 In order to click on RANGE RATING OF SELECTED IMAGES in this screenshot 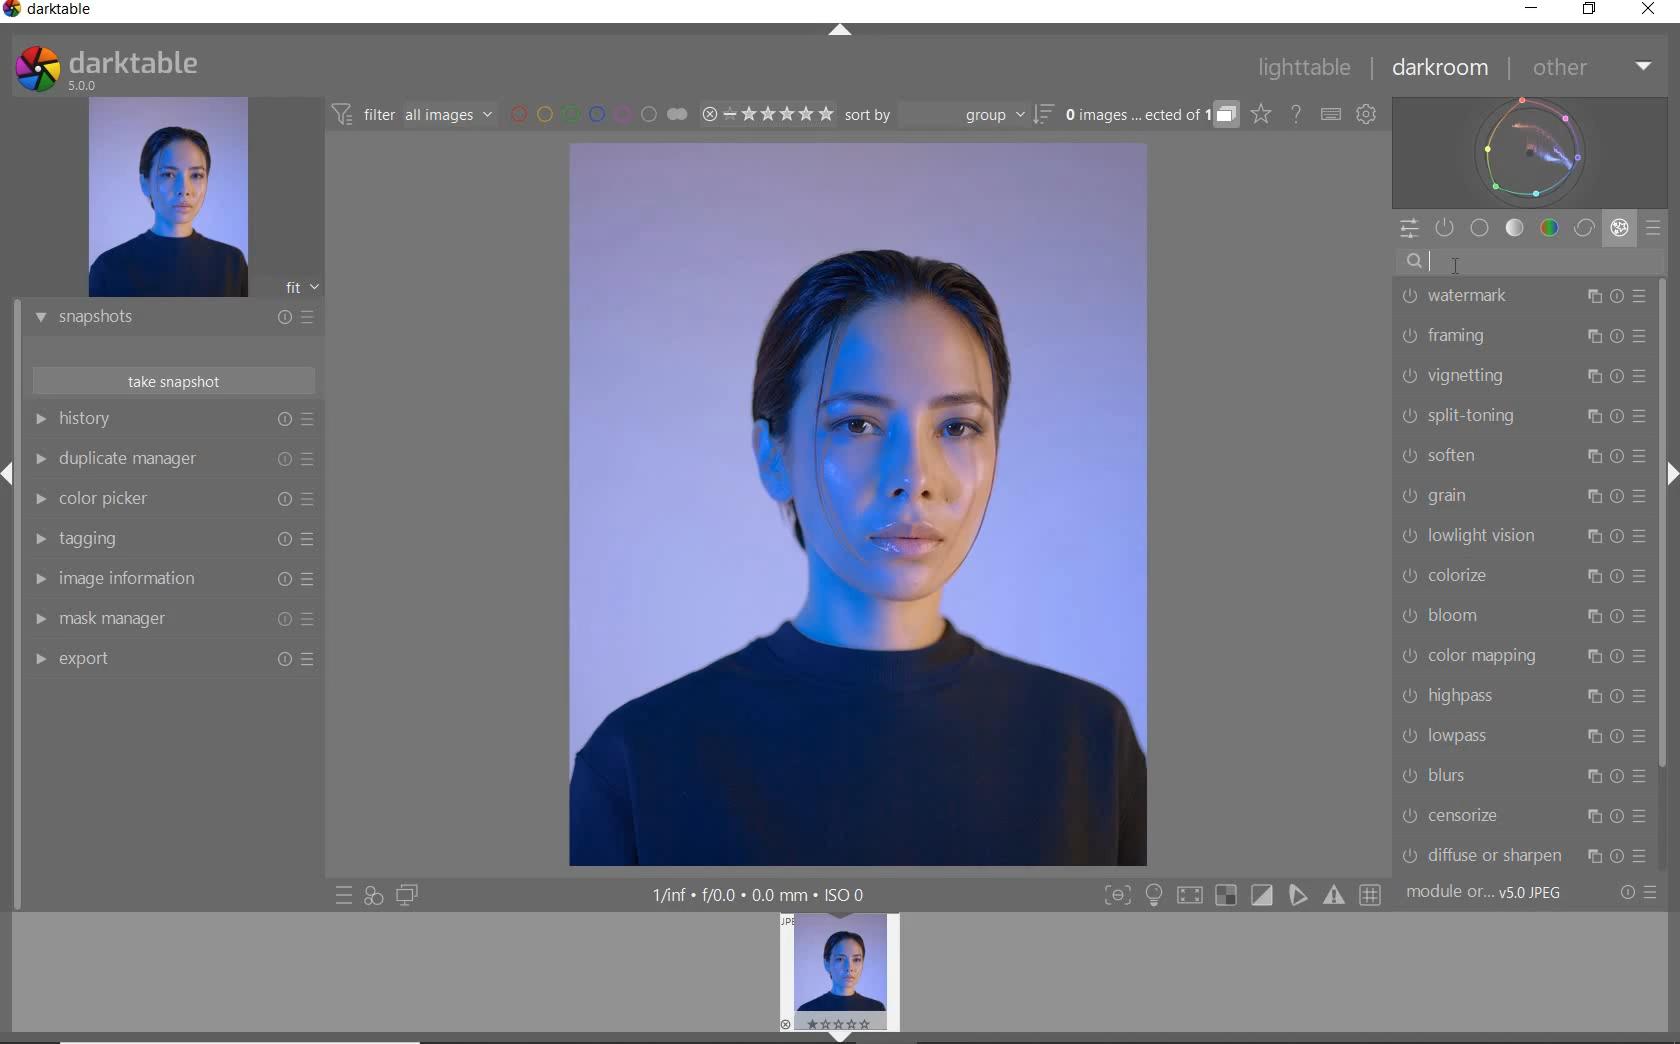, I will do `click(766, 113)`.